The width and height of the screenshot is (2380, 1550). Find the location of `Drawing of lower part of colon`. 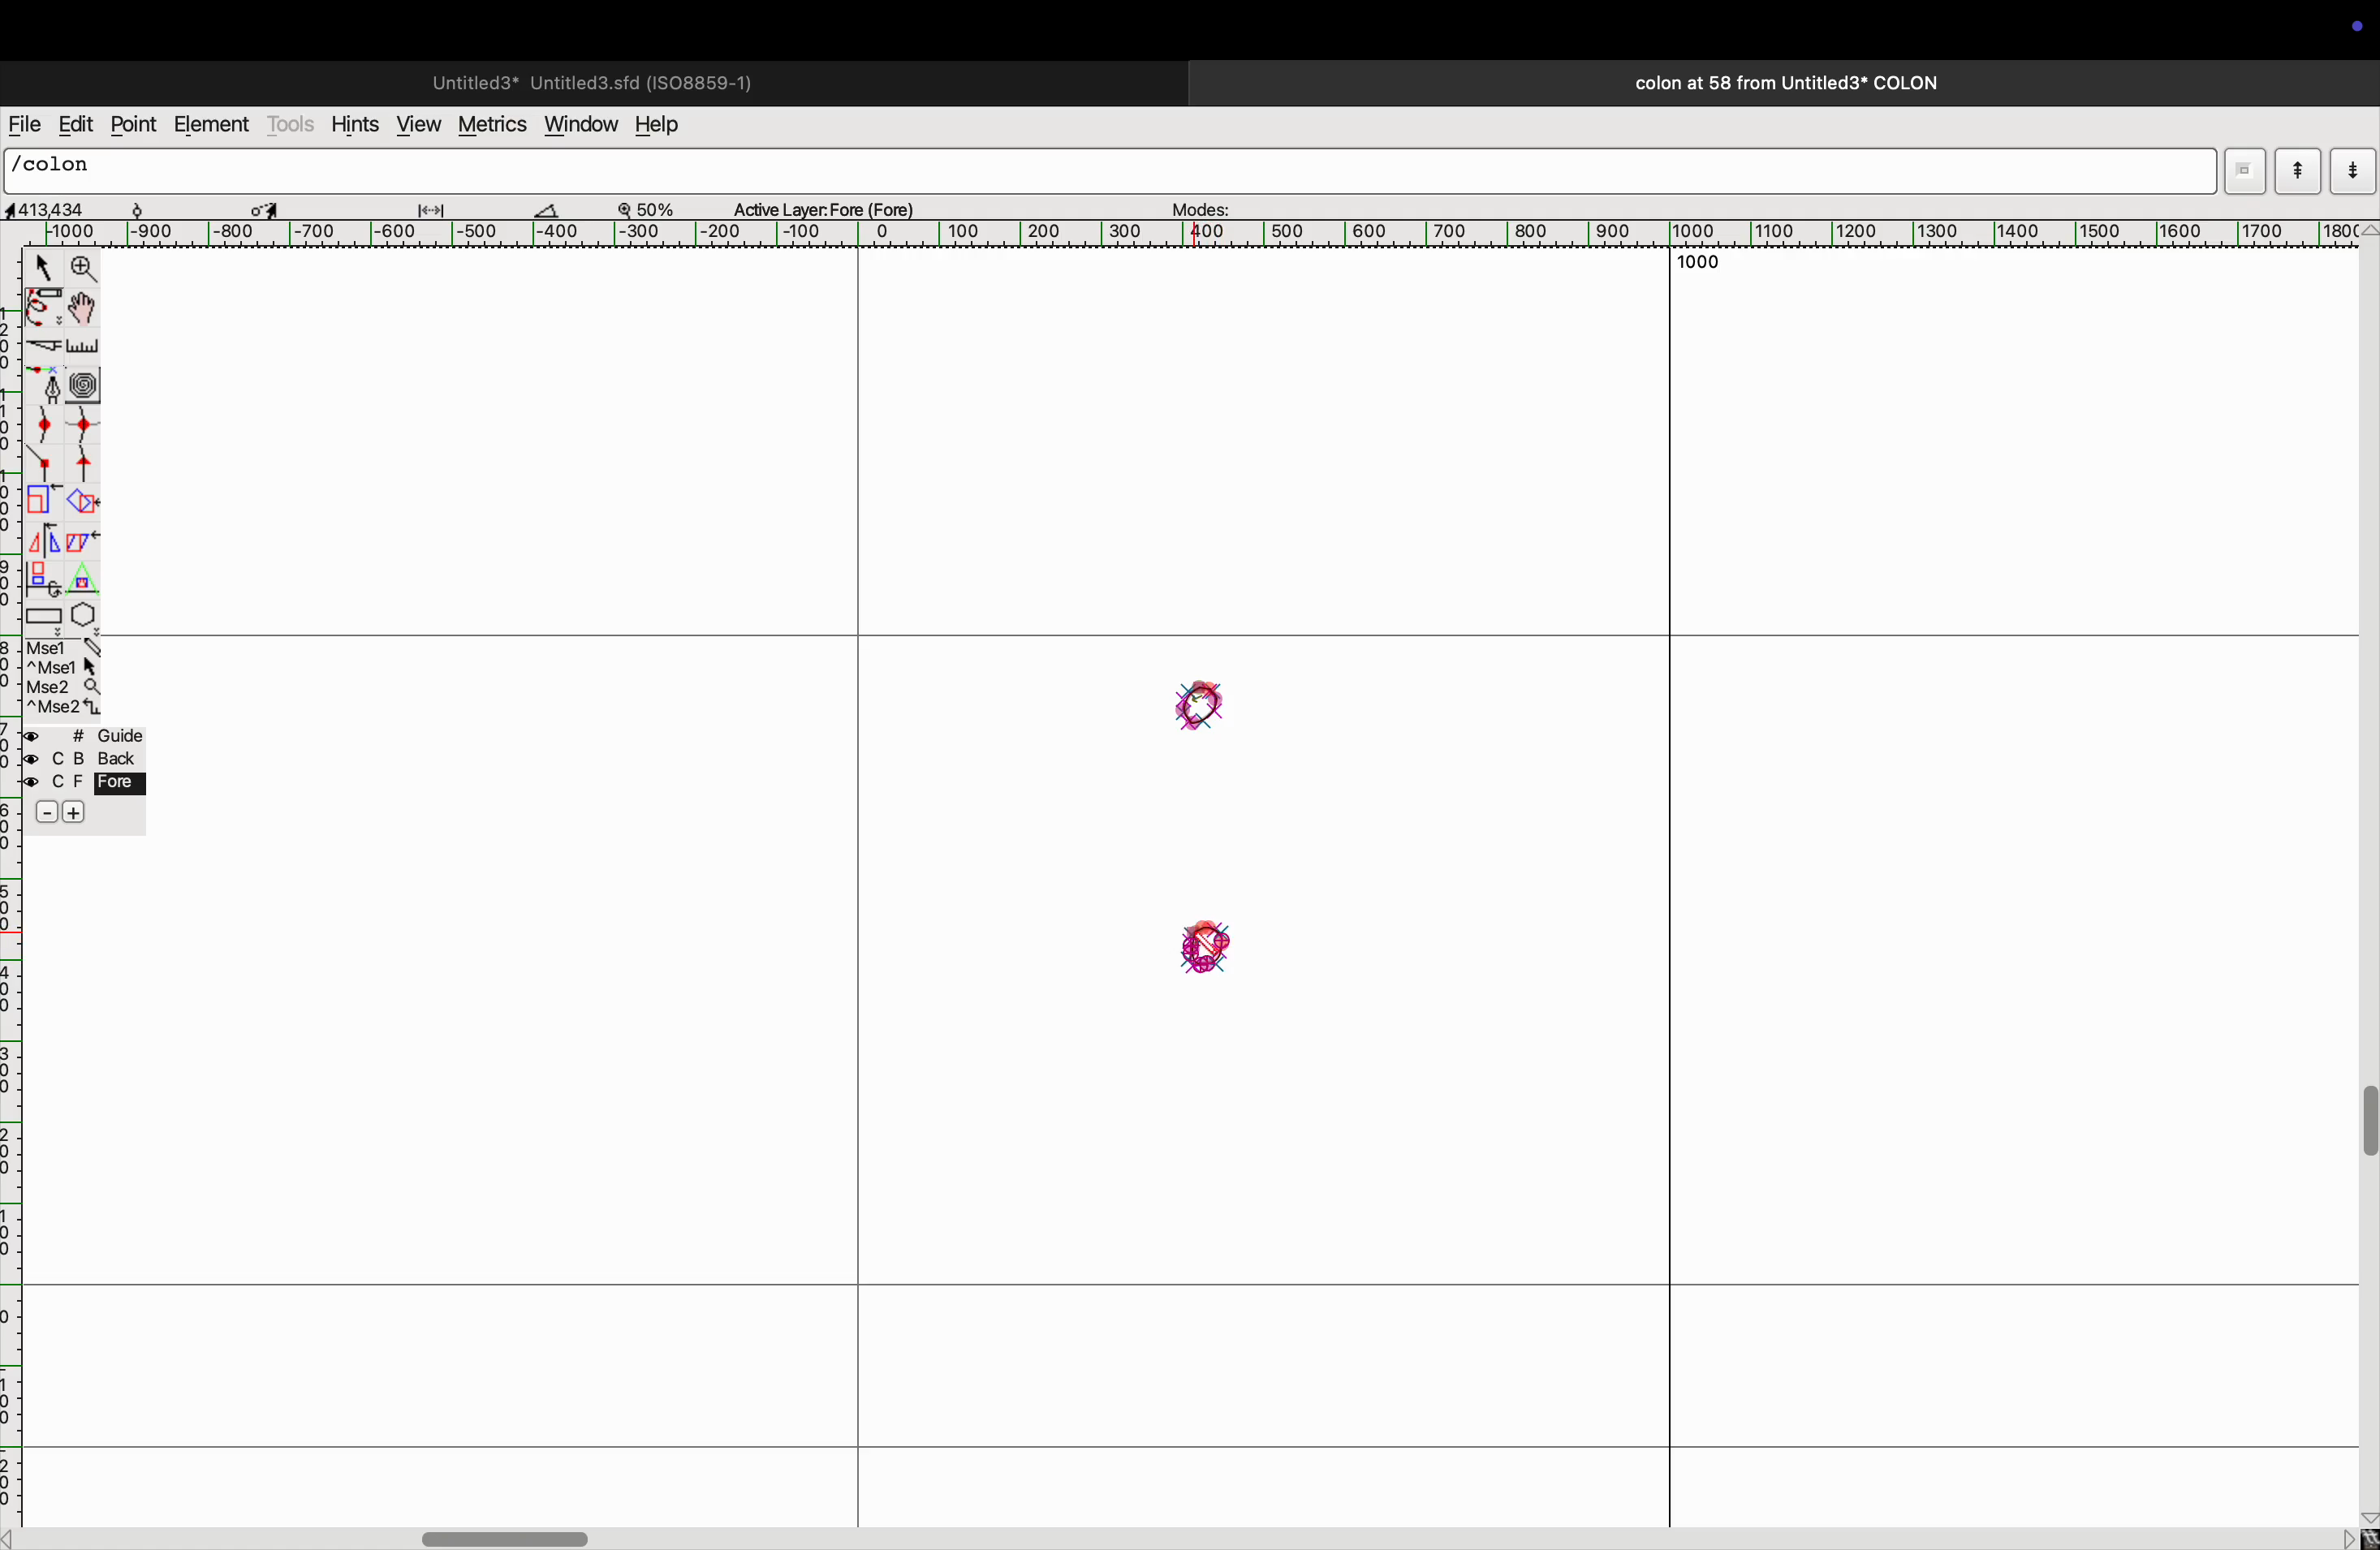

Drawing of lower part of colon is located at coordinates (1201, 952).